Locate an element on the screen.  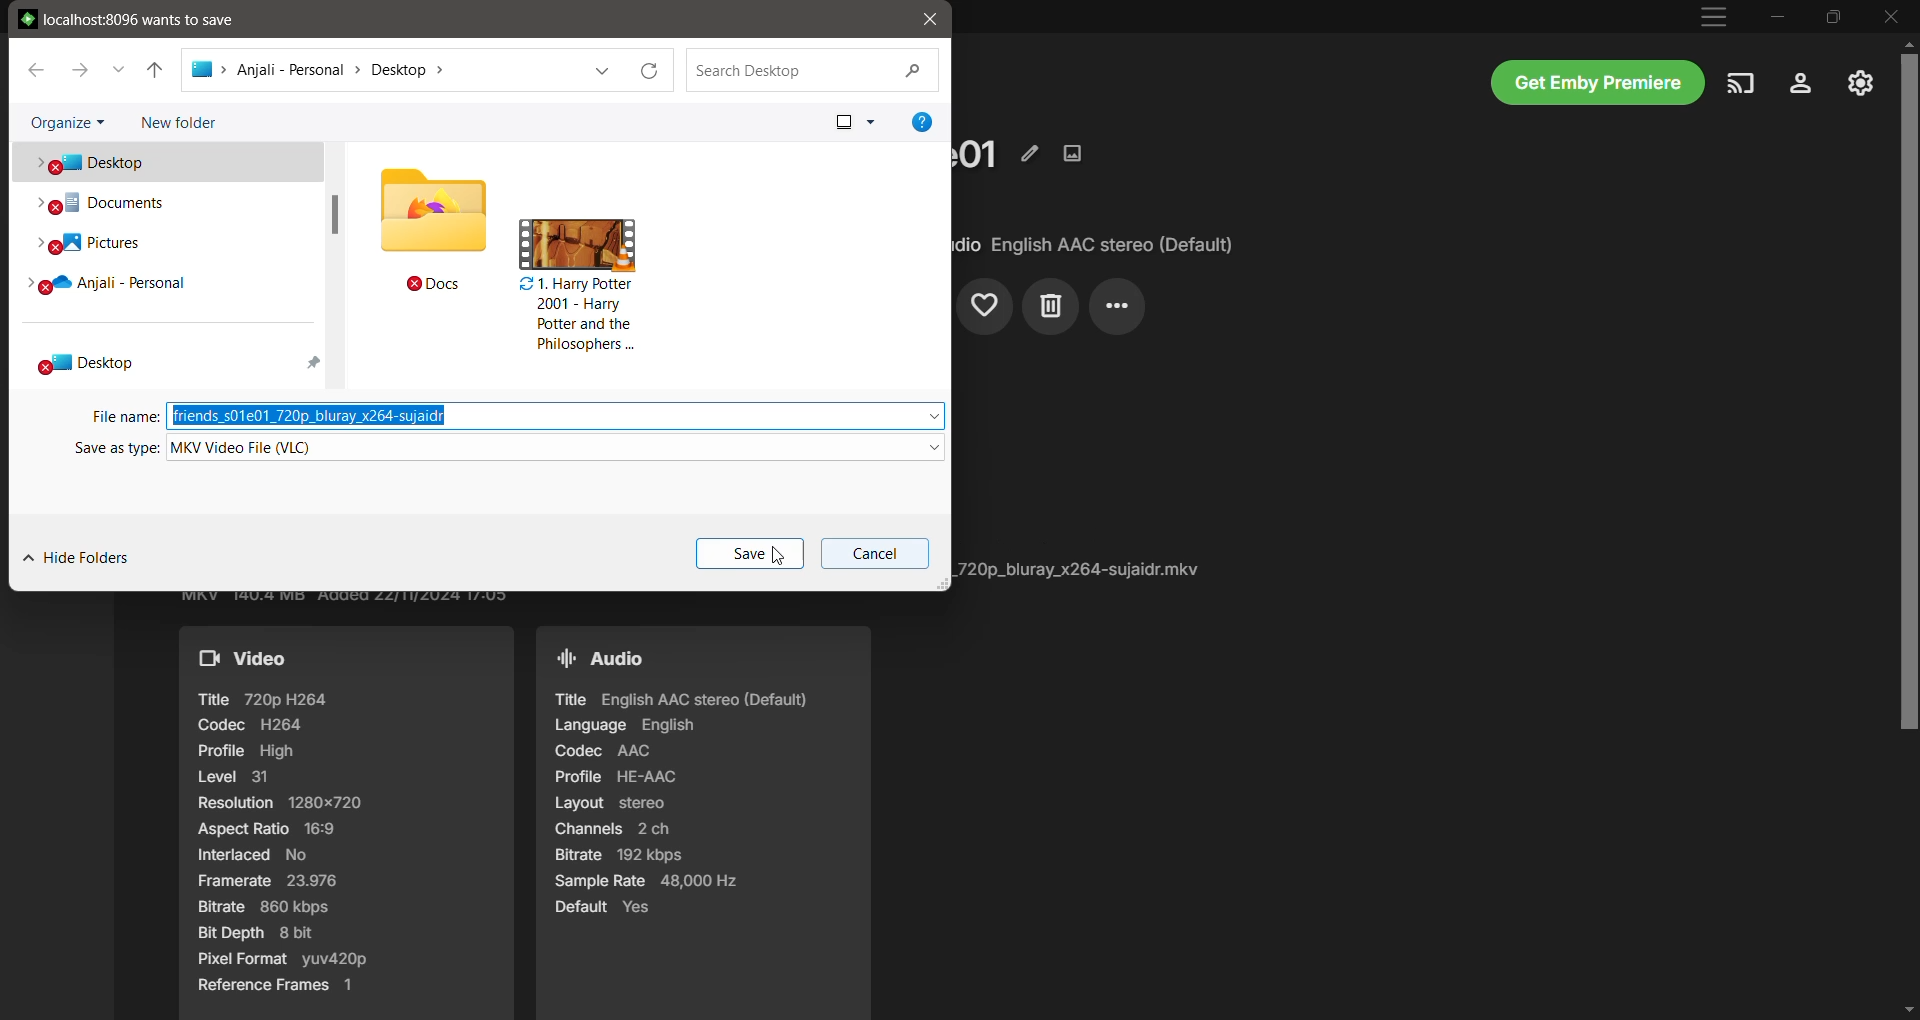
Edit Metadata is located at coordinates (1030, 152).